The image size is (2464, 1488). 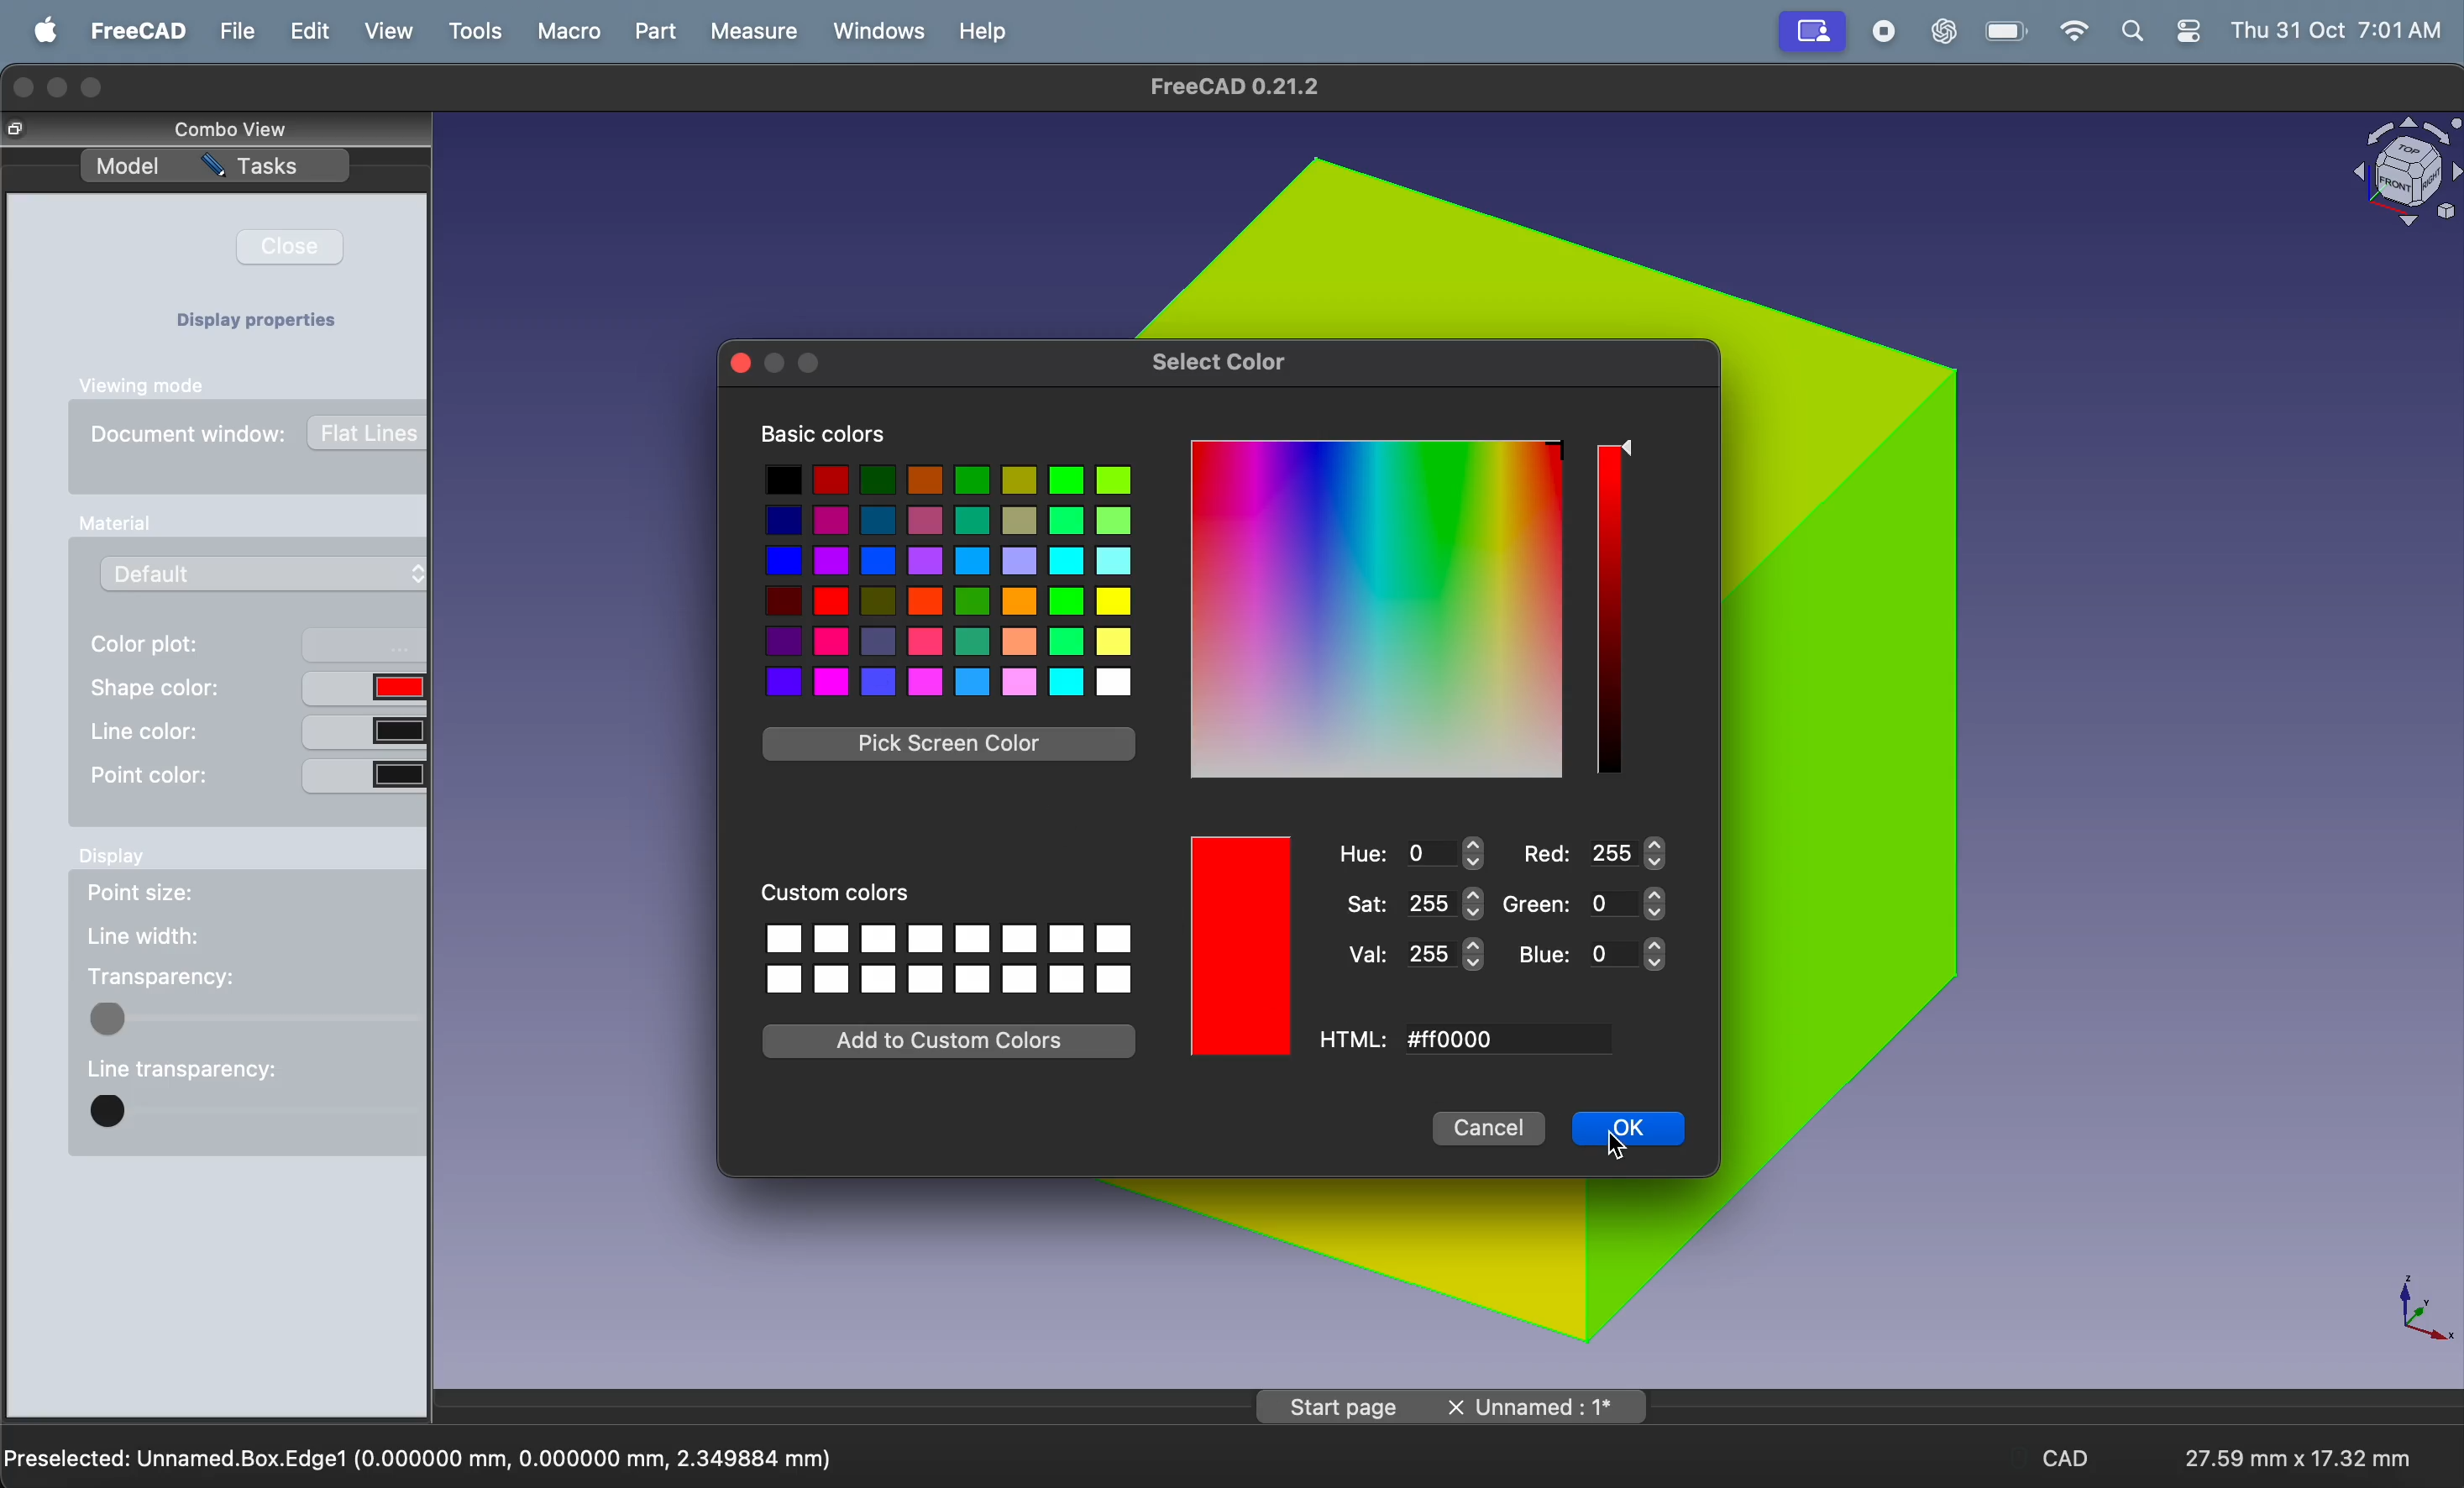 What do you see at coordinates (951, 745) in the screenshot?
I see `pick skin color` at bounding box center [951, 745].